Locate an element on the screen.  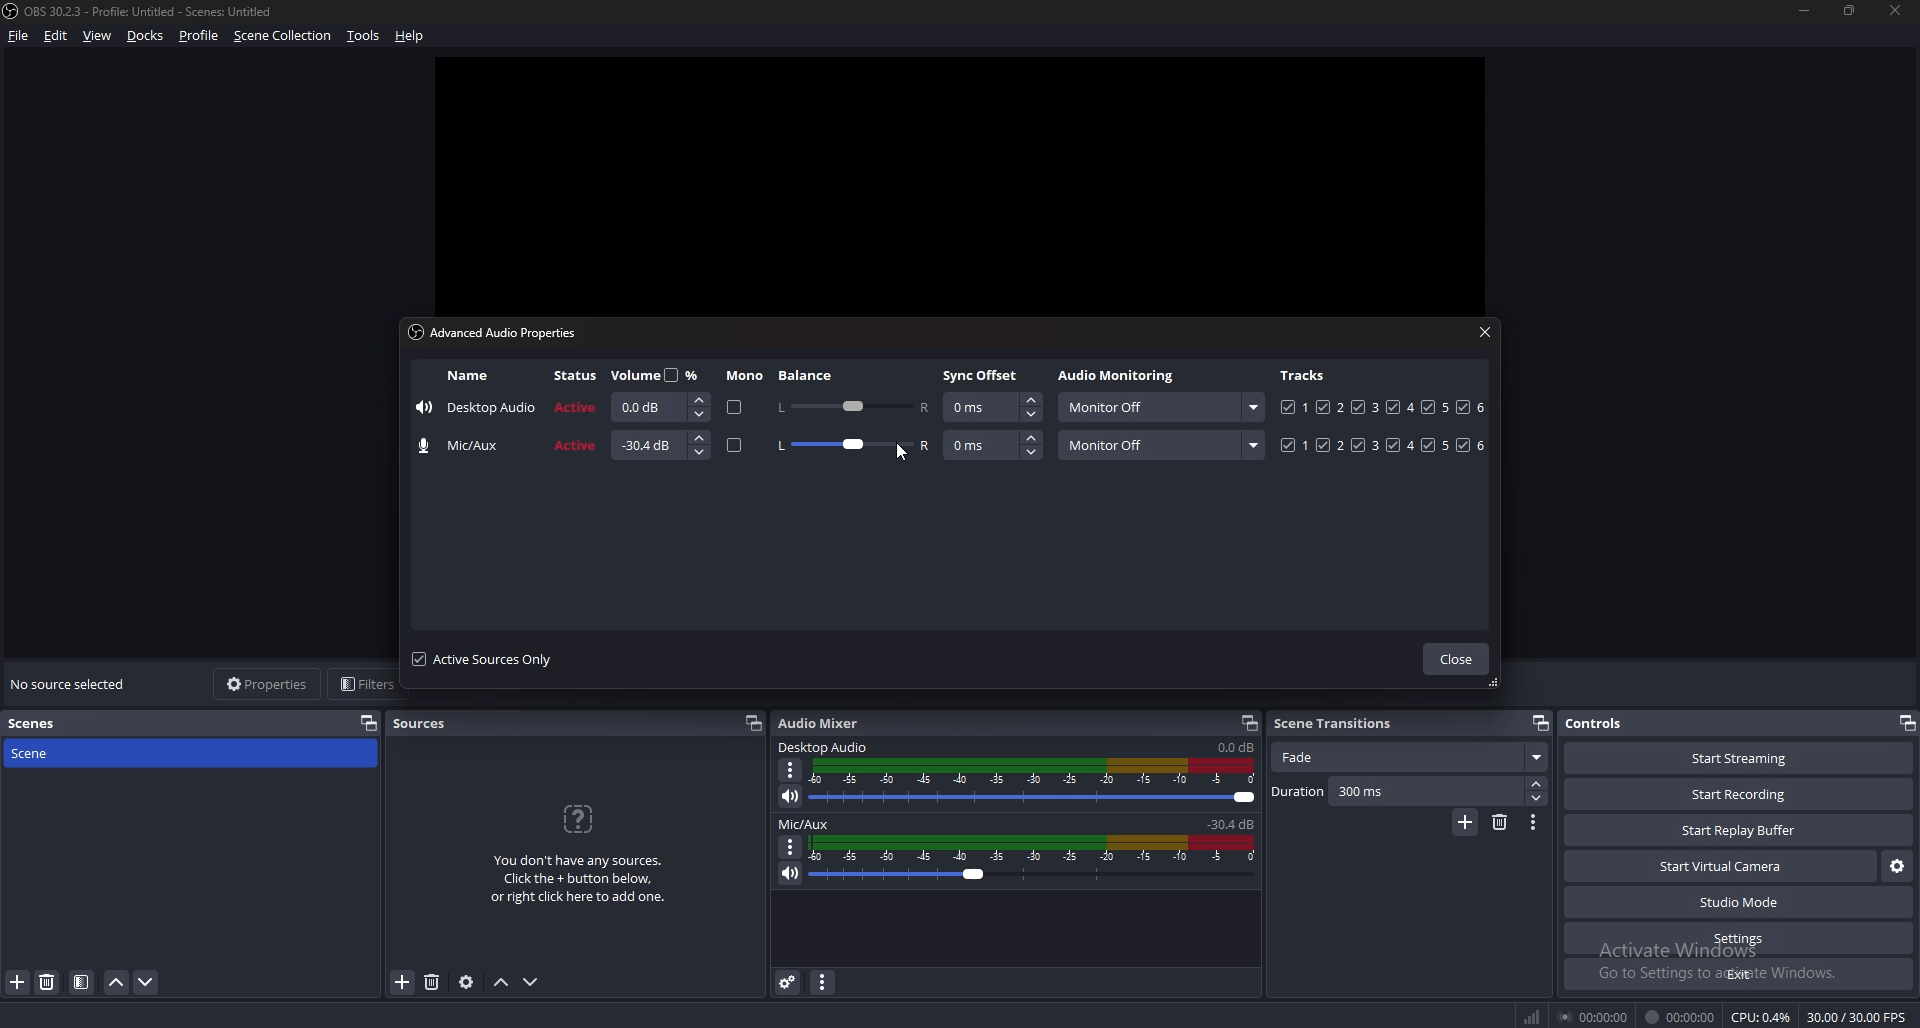
active sources only is located at coordinates (484, 660).